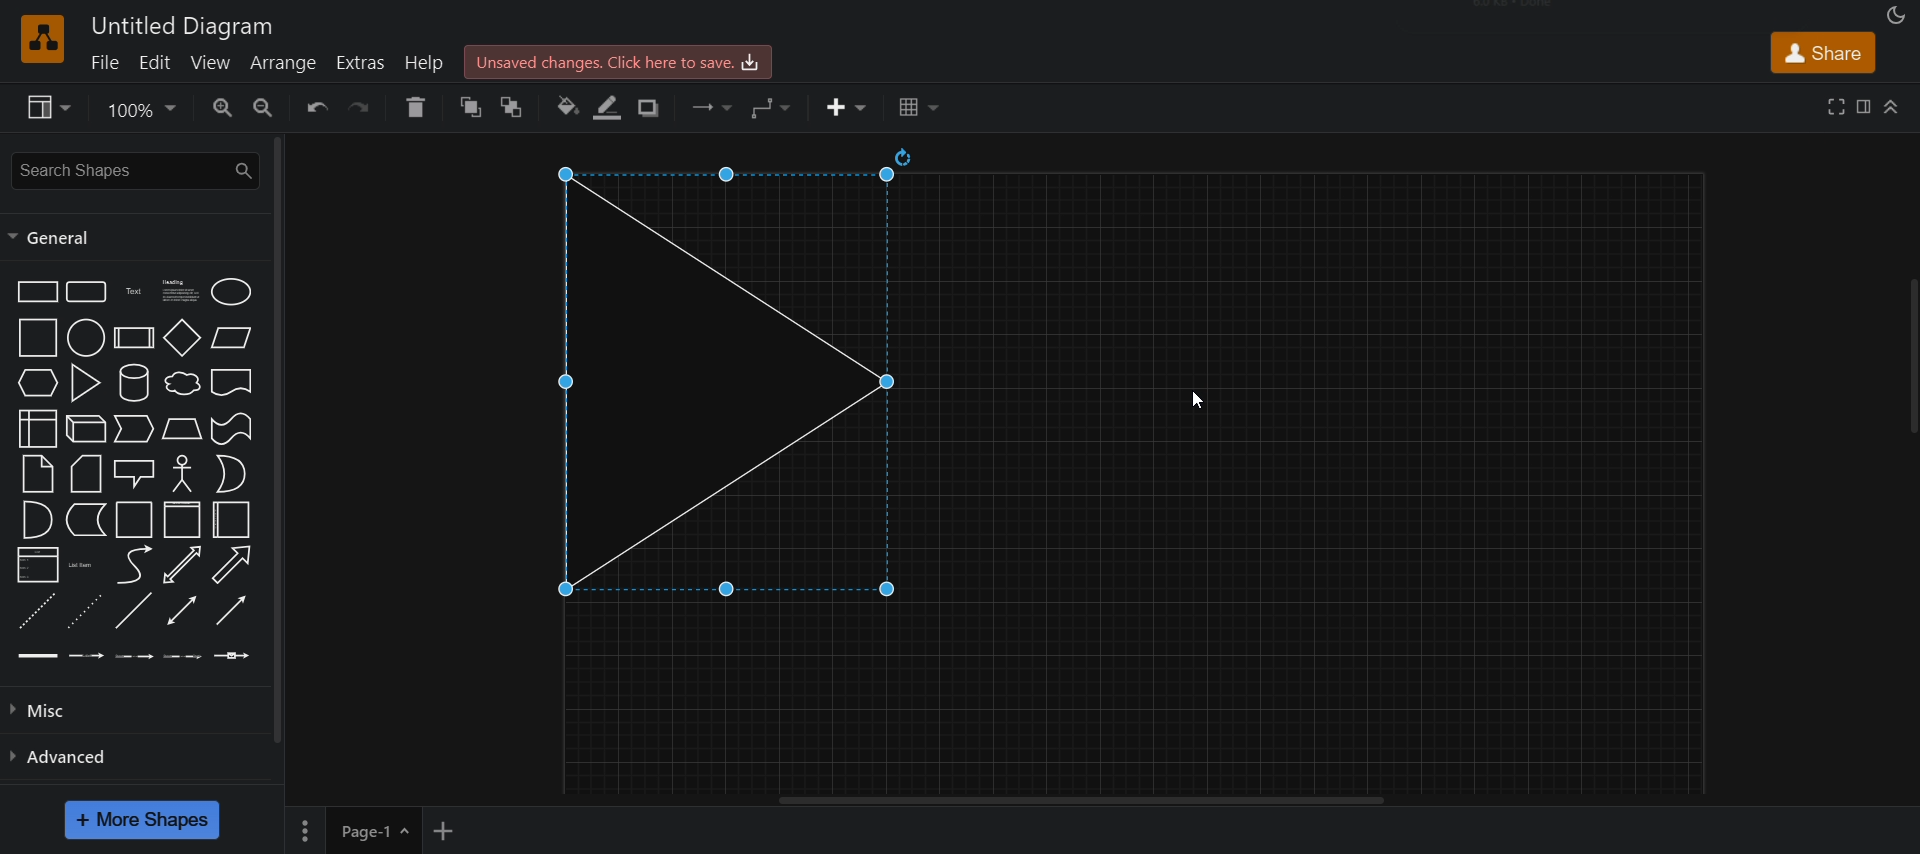 This screenshot has width=1920, height=854. What do you see at coordinates (182, 564) in the screenshot?
I see `bidirectional arrow` at bounding box center [182, 564].